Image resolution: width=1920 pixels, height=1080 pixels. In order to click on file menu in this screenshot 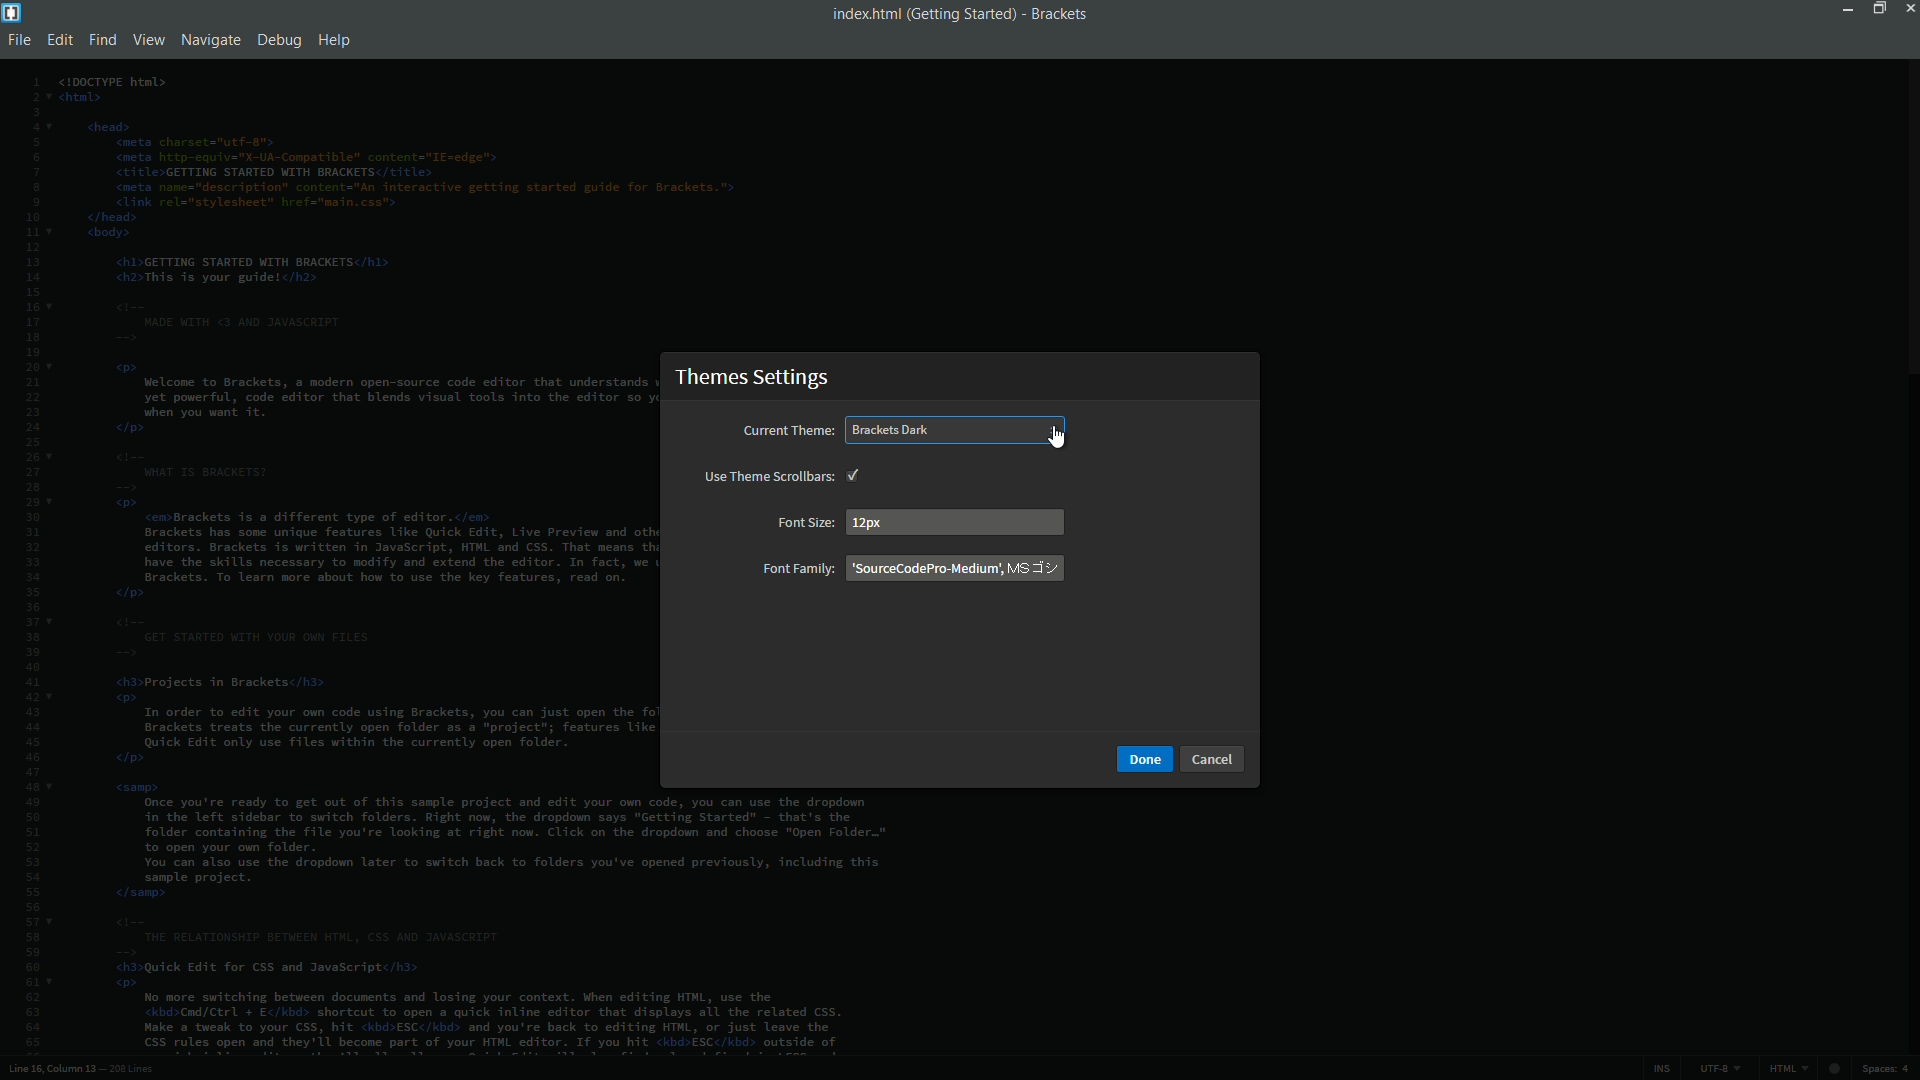, I will do `click(17, 40)`.